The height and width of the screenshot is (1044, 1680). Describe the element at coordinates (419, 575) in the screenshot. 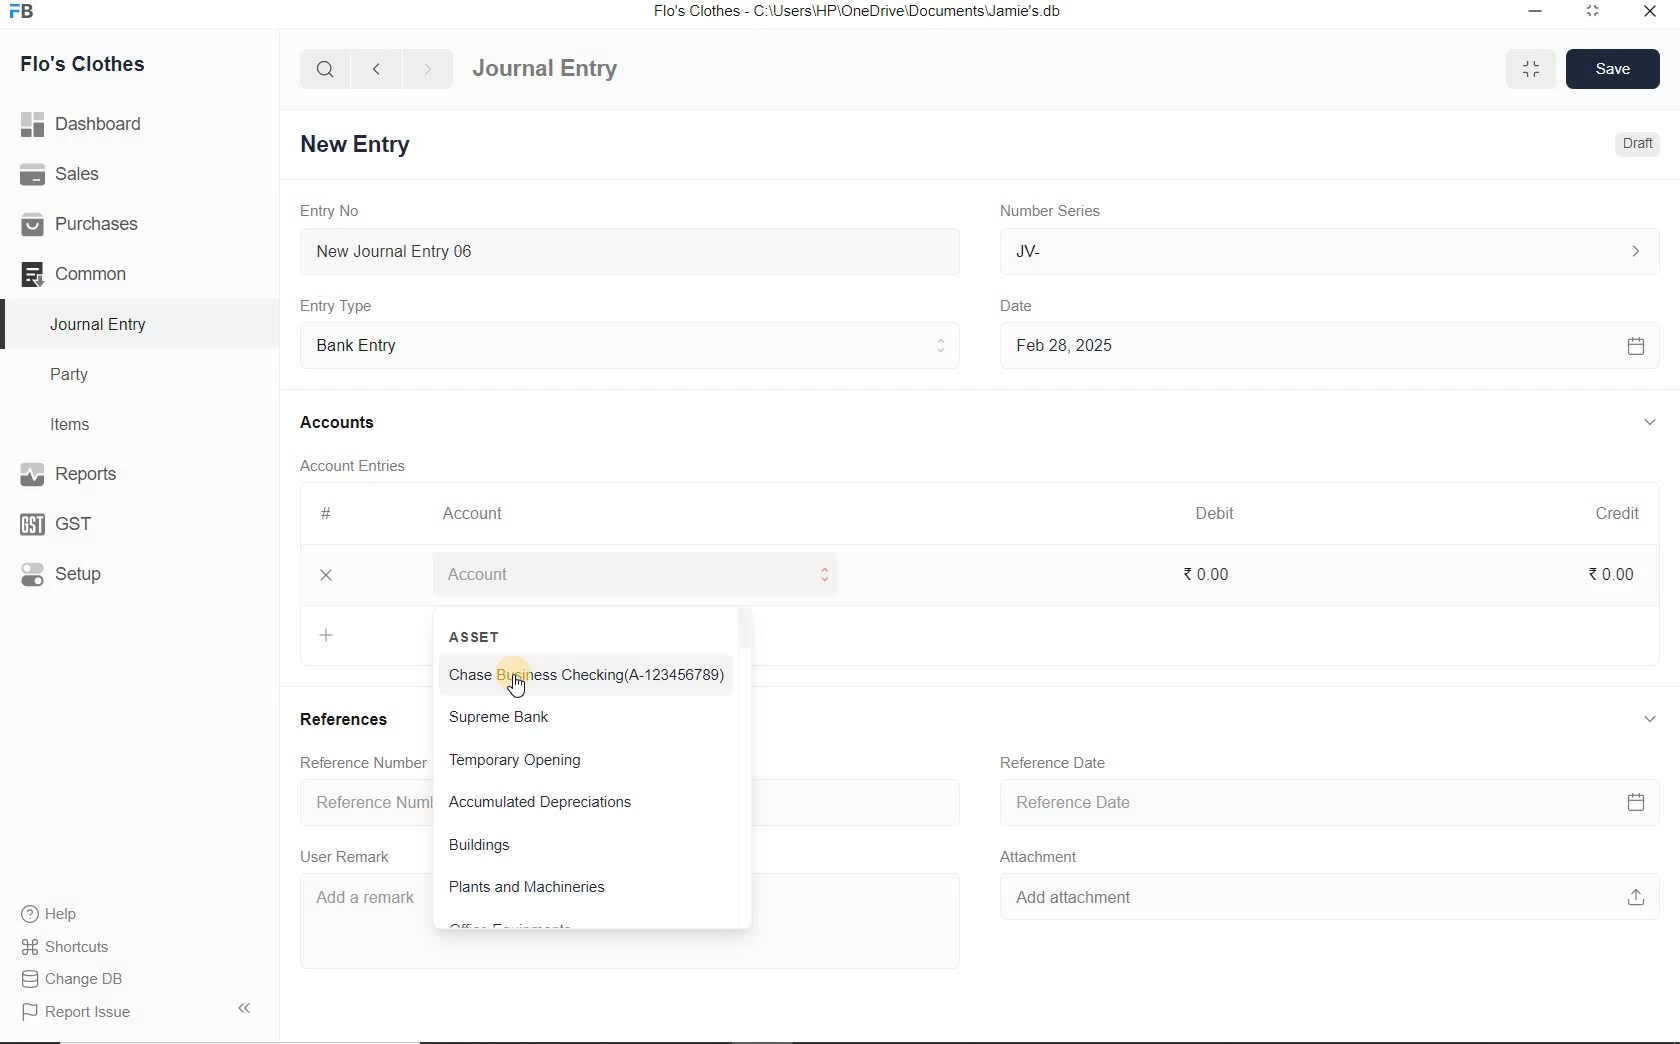

I see `Add Row` at that location.